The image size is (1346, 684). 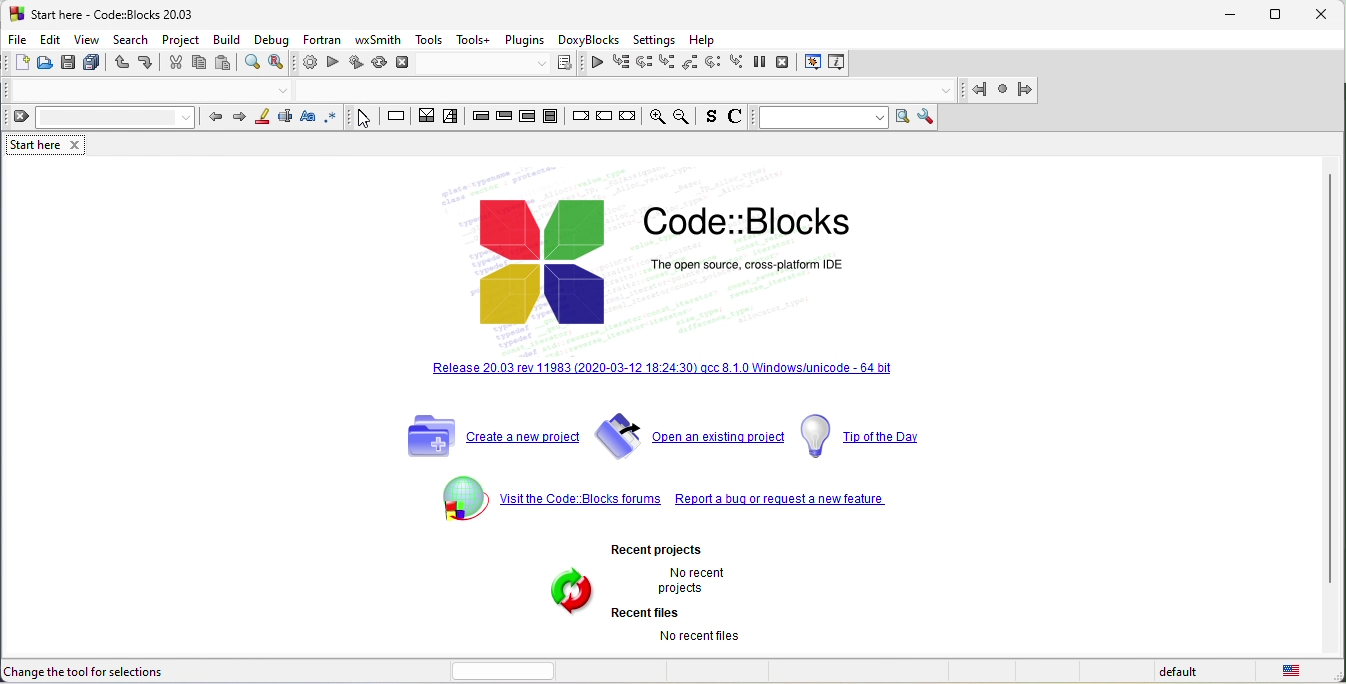 I want to click on step into instruction, so click(x=741, y=65).